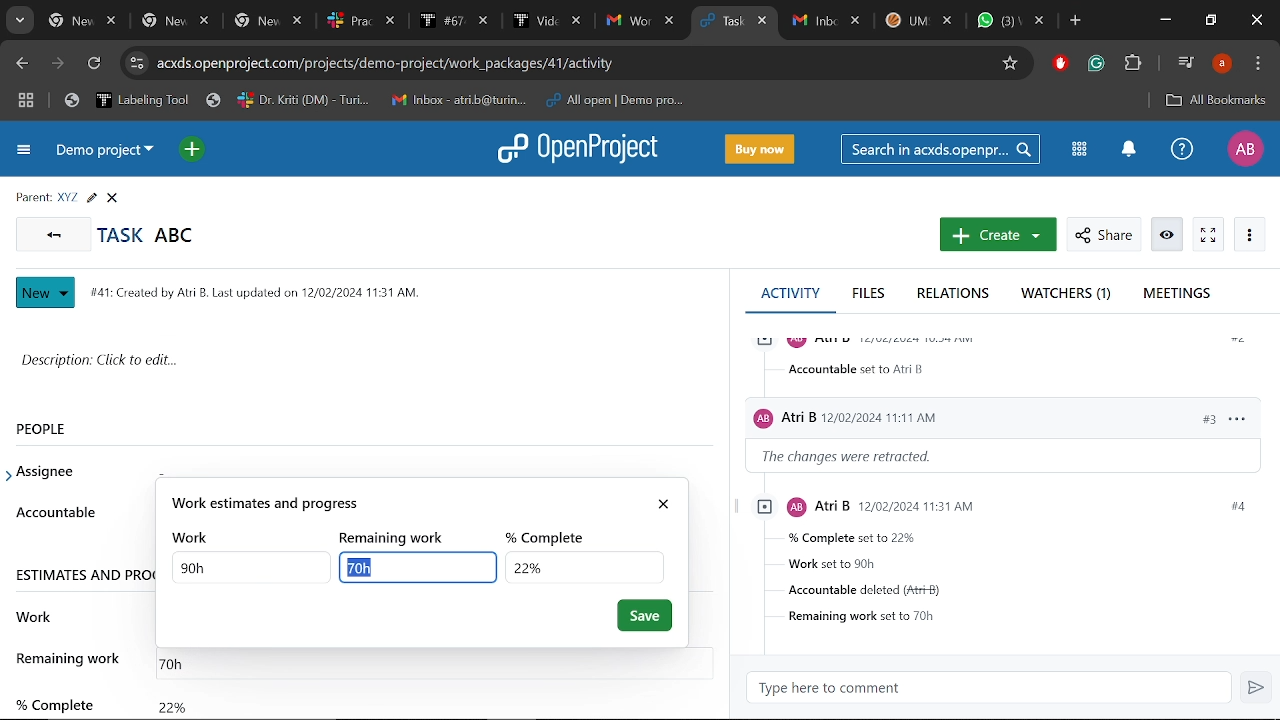 This screenshot has height=720, width=1280. I want to click on Completed work, so click(172, 702).